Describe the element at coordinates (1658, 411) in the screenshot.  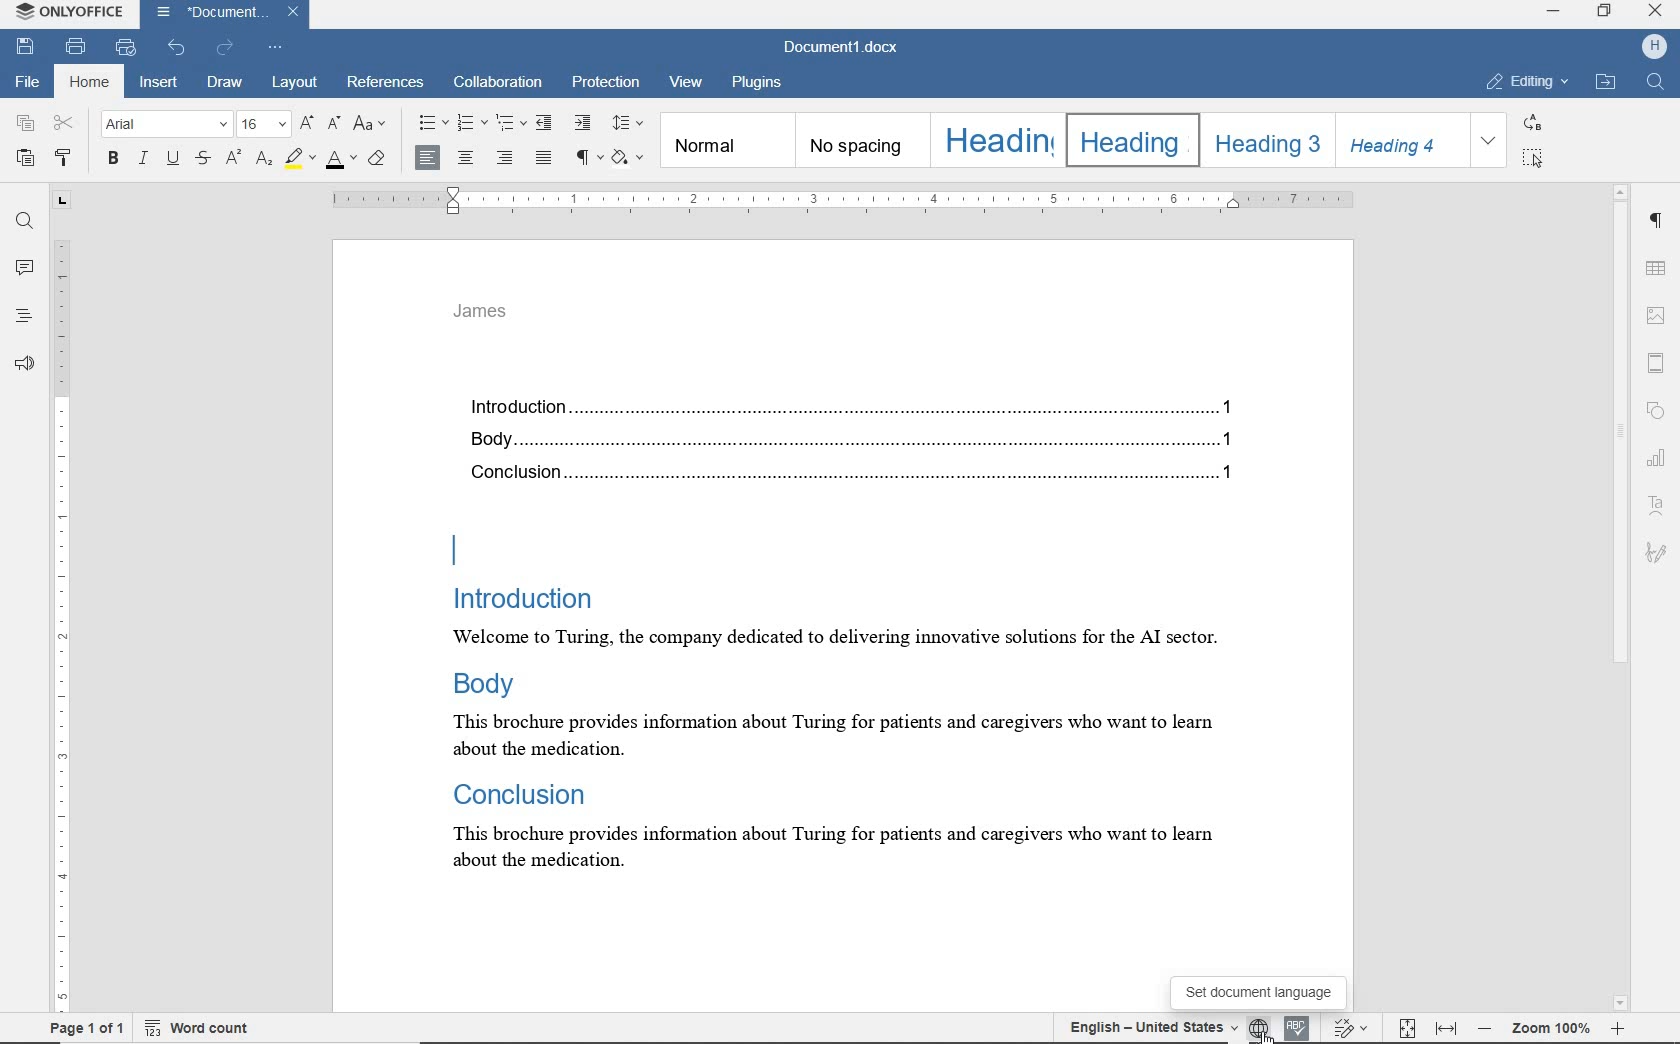
I see `shape` at that location.